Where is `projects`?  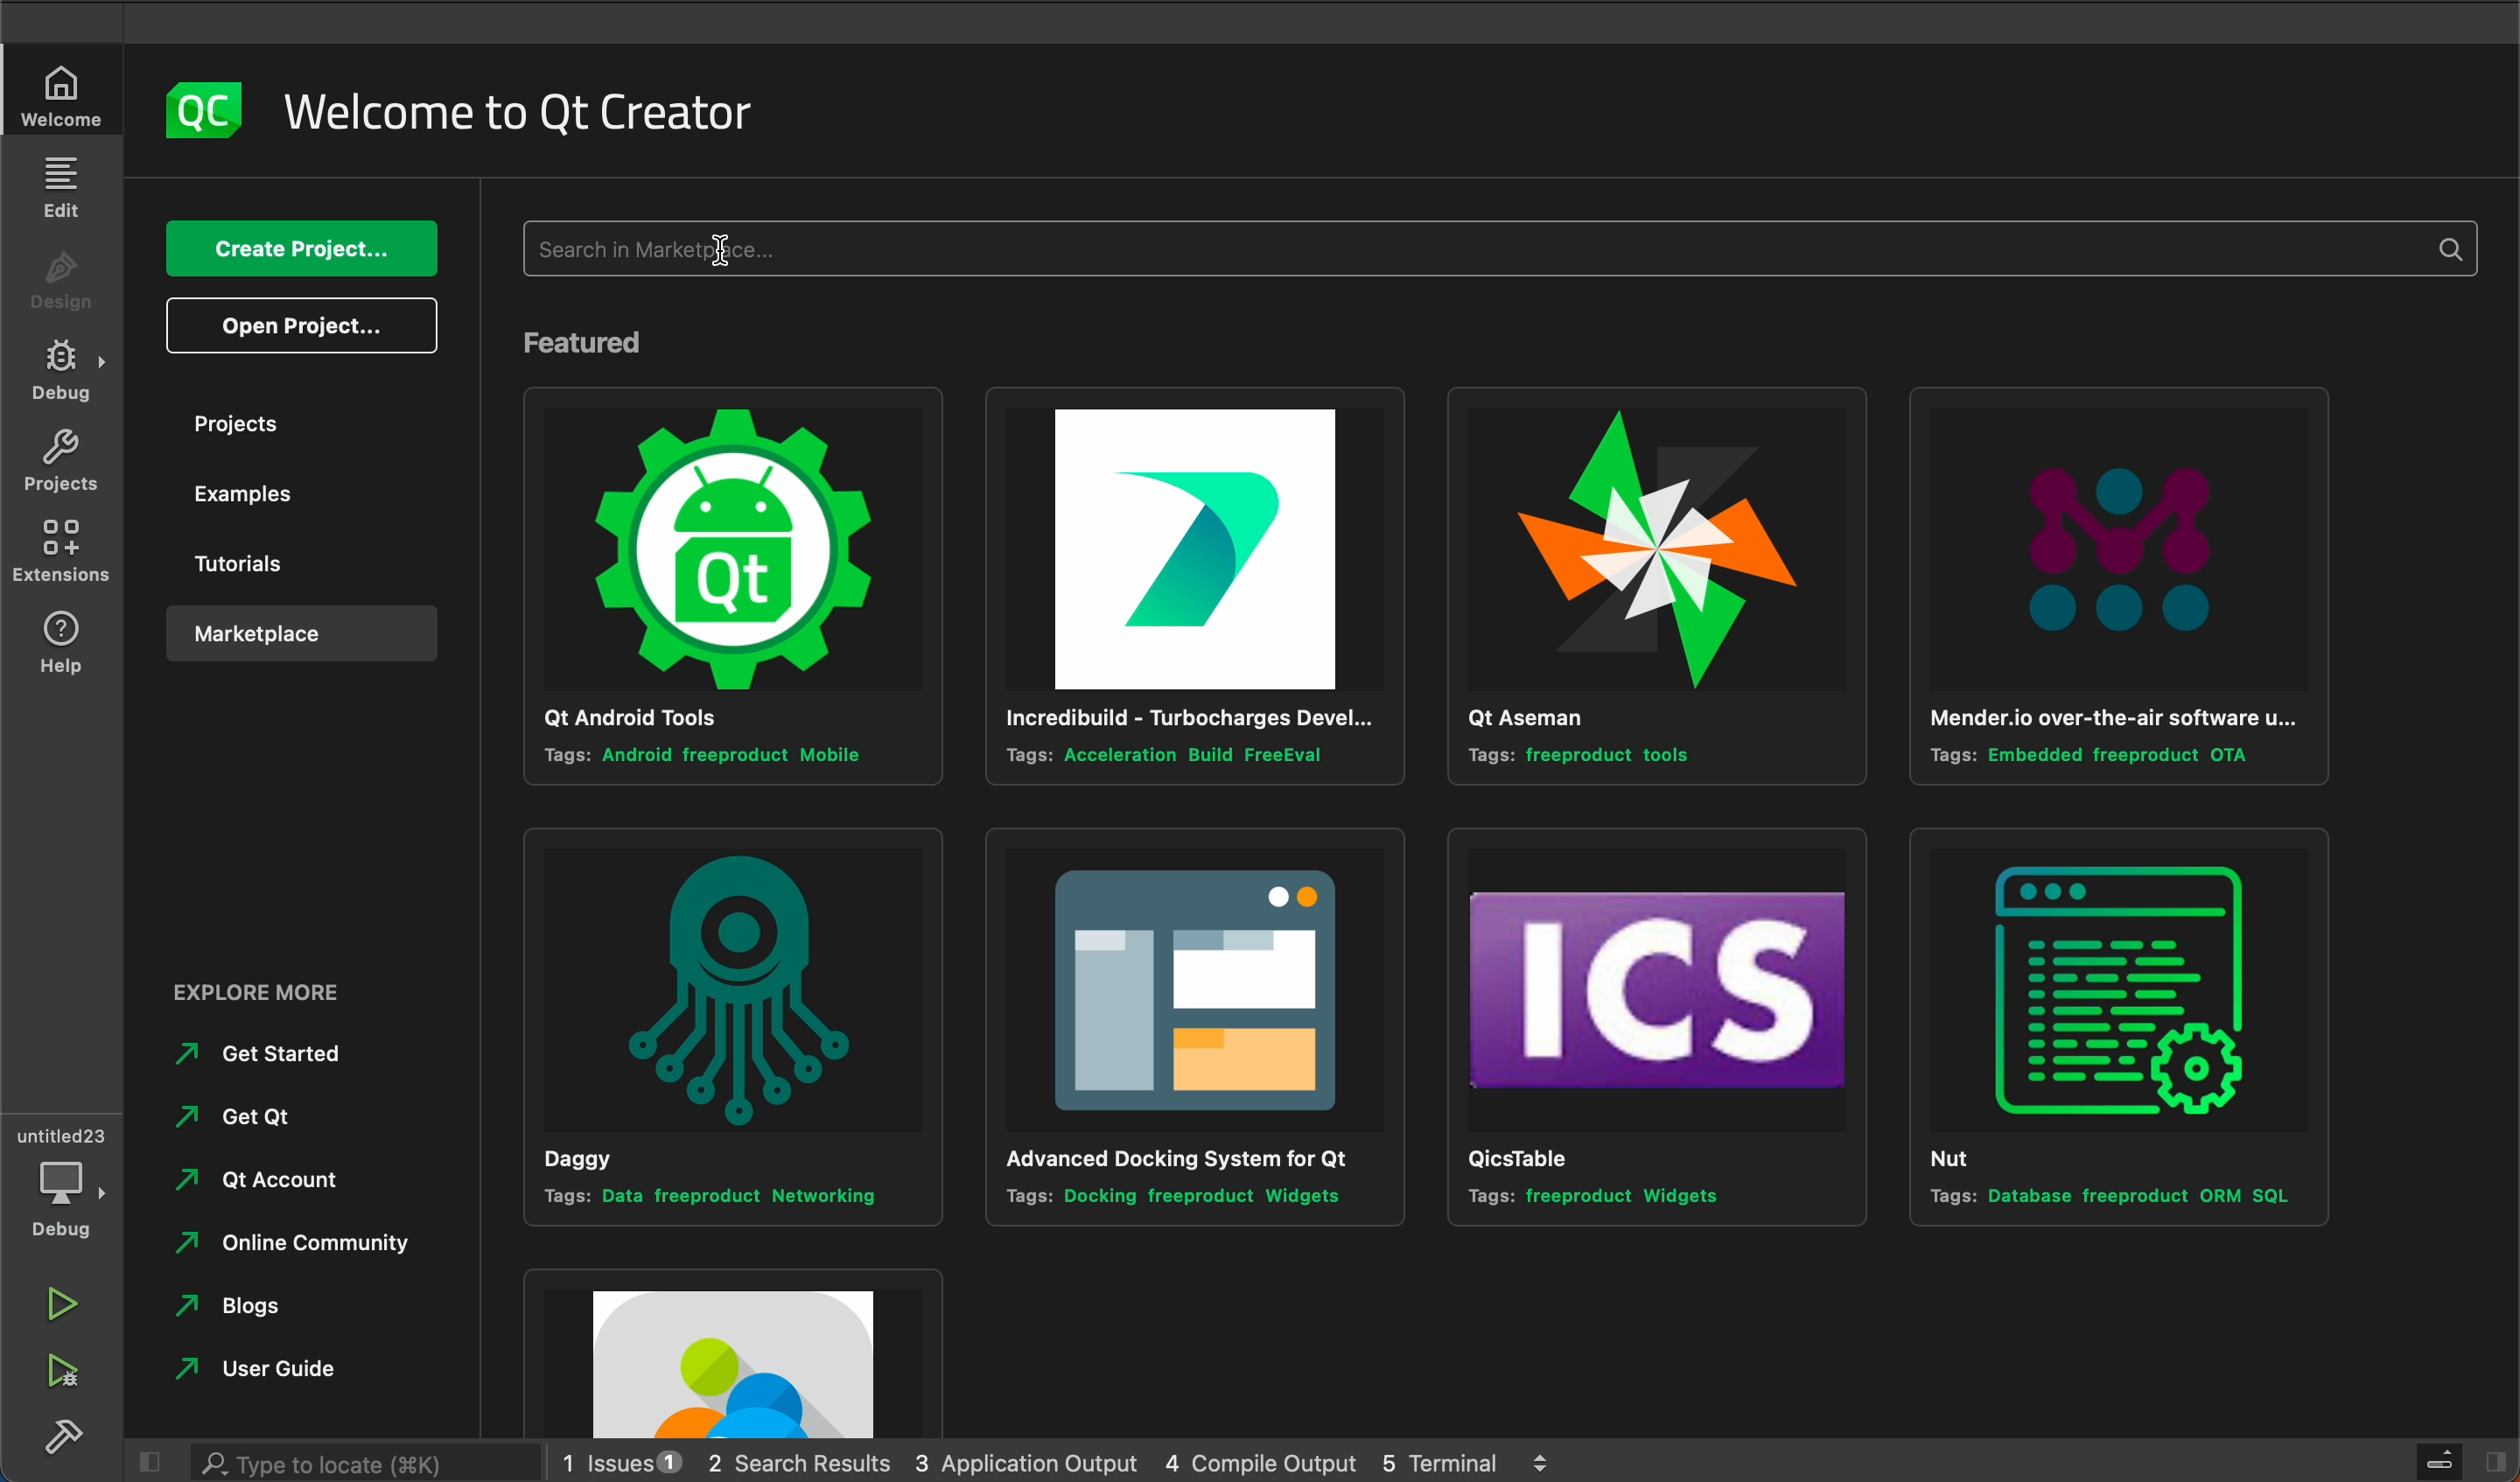 projects is located at coordinates (305, 423).